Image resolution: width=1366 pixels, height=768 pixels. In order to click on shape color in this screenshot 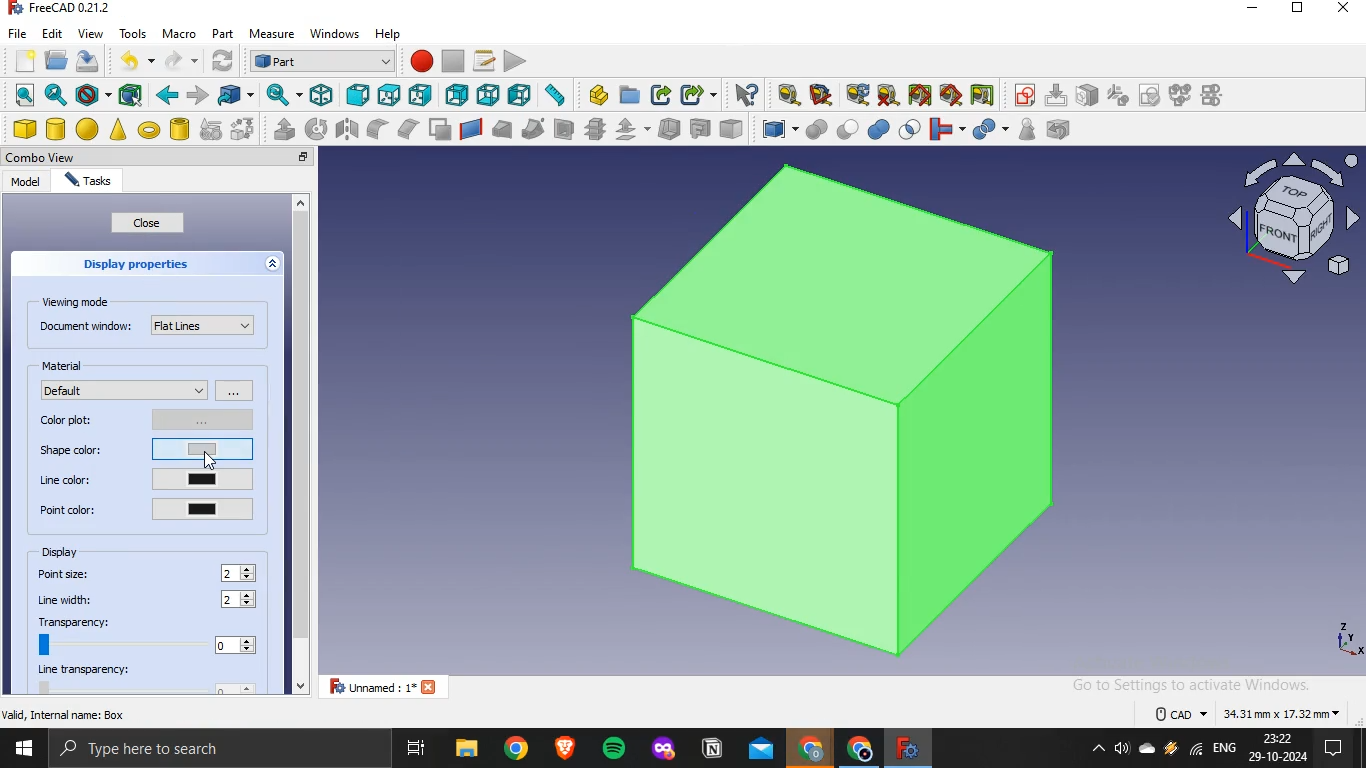, I will do `click(148, 447)`.